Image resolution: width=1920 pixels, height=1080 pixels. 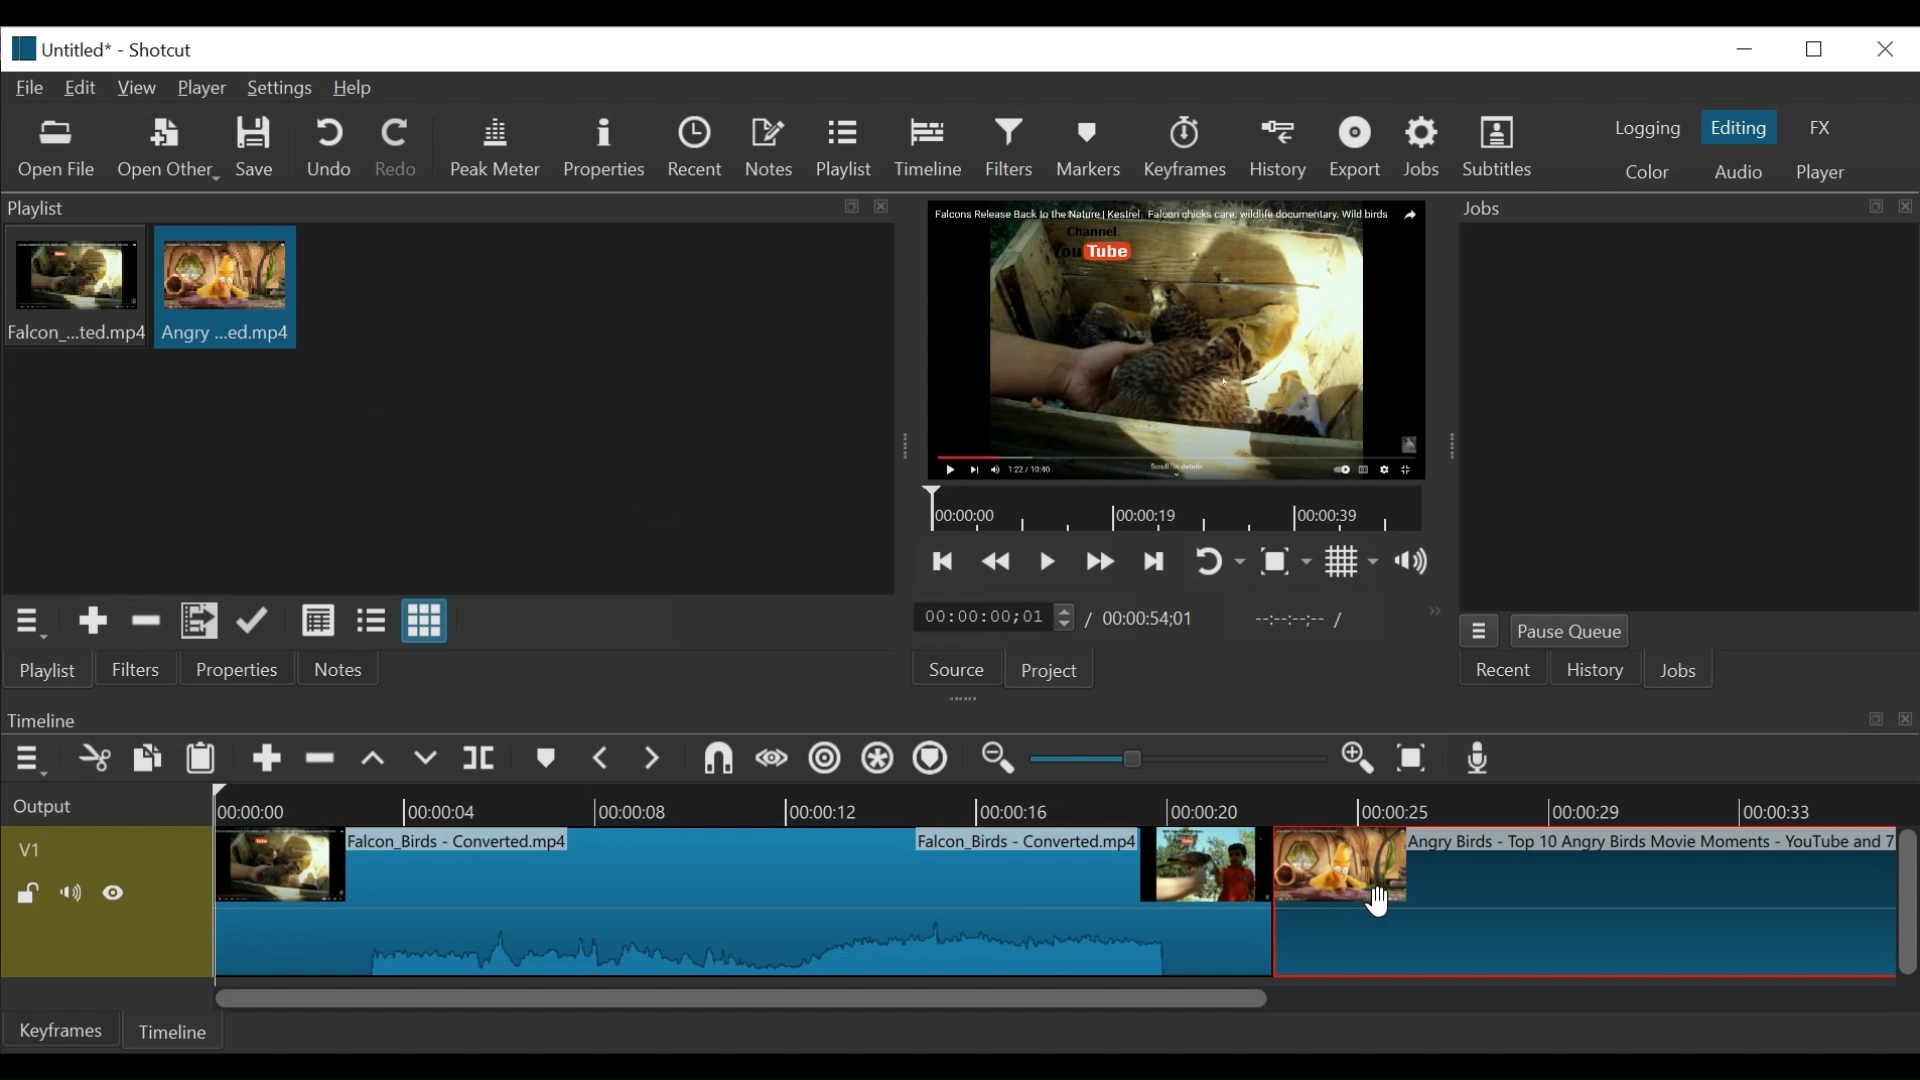 What do you see at coordinates (440, 208) in the screenshot?
I see `playlist panel` at bounding box center [440, 208].